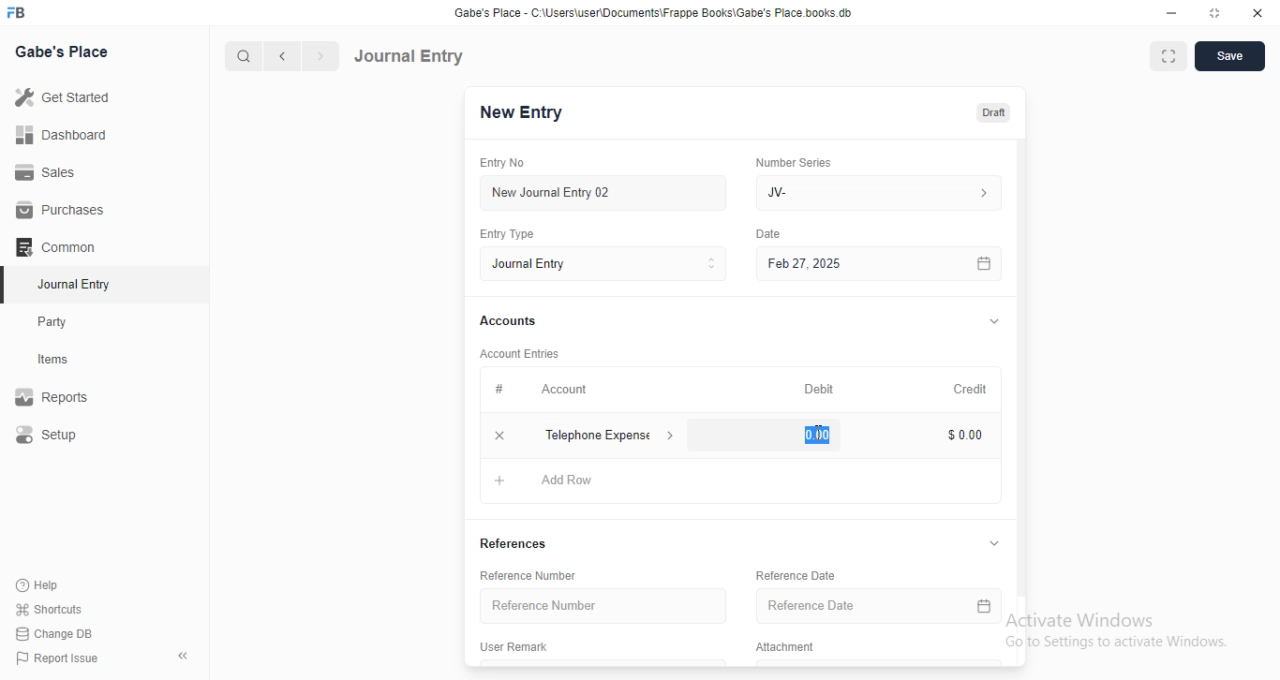 The image size is (1280, 680). Describe the element at coordinates (492, 480) in the screenshot. I see `Add` at that location.